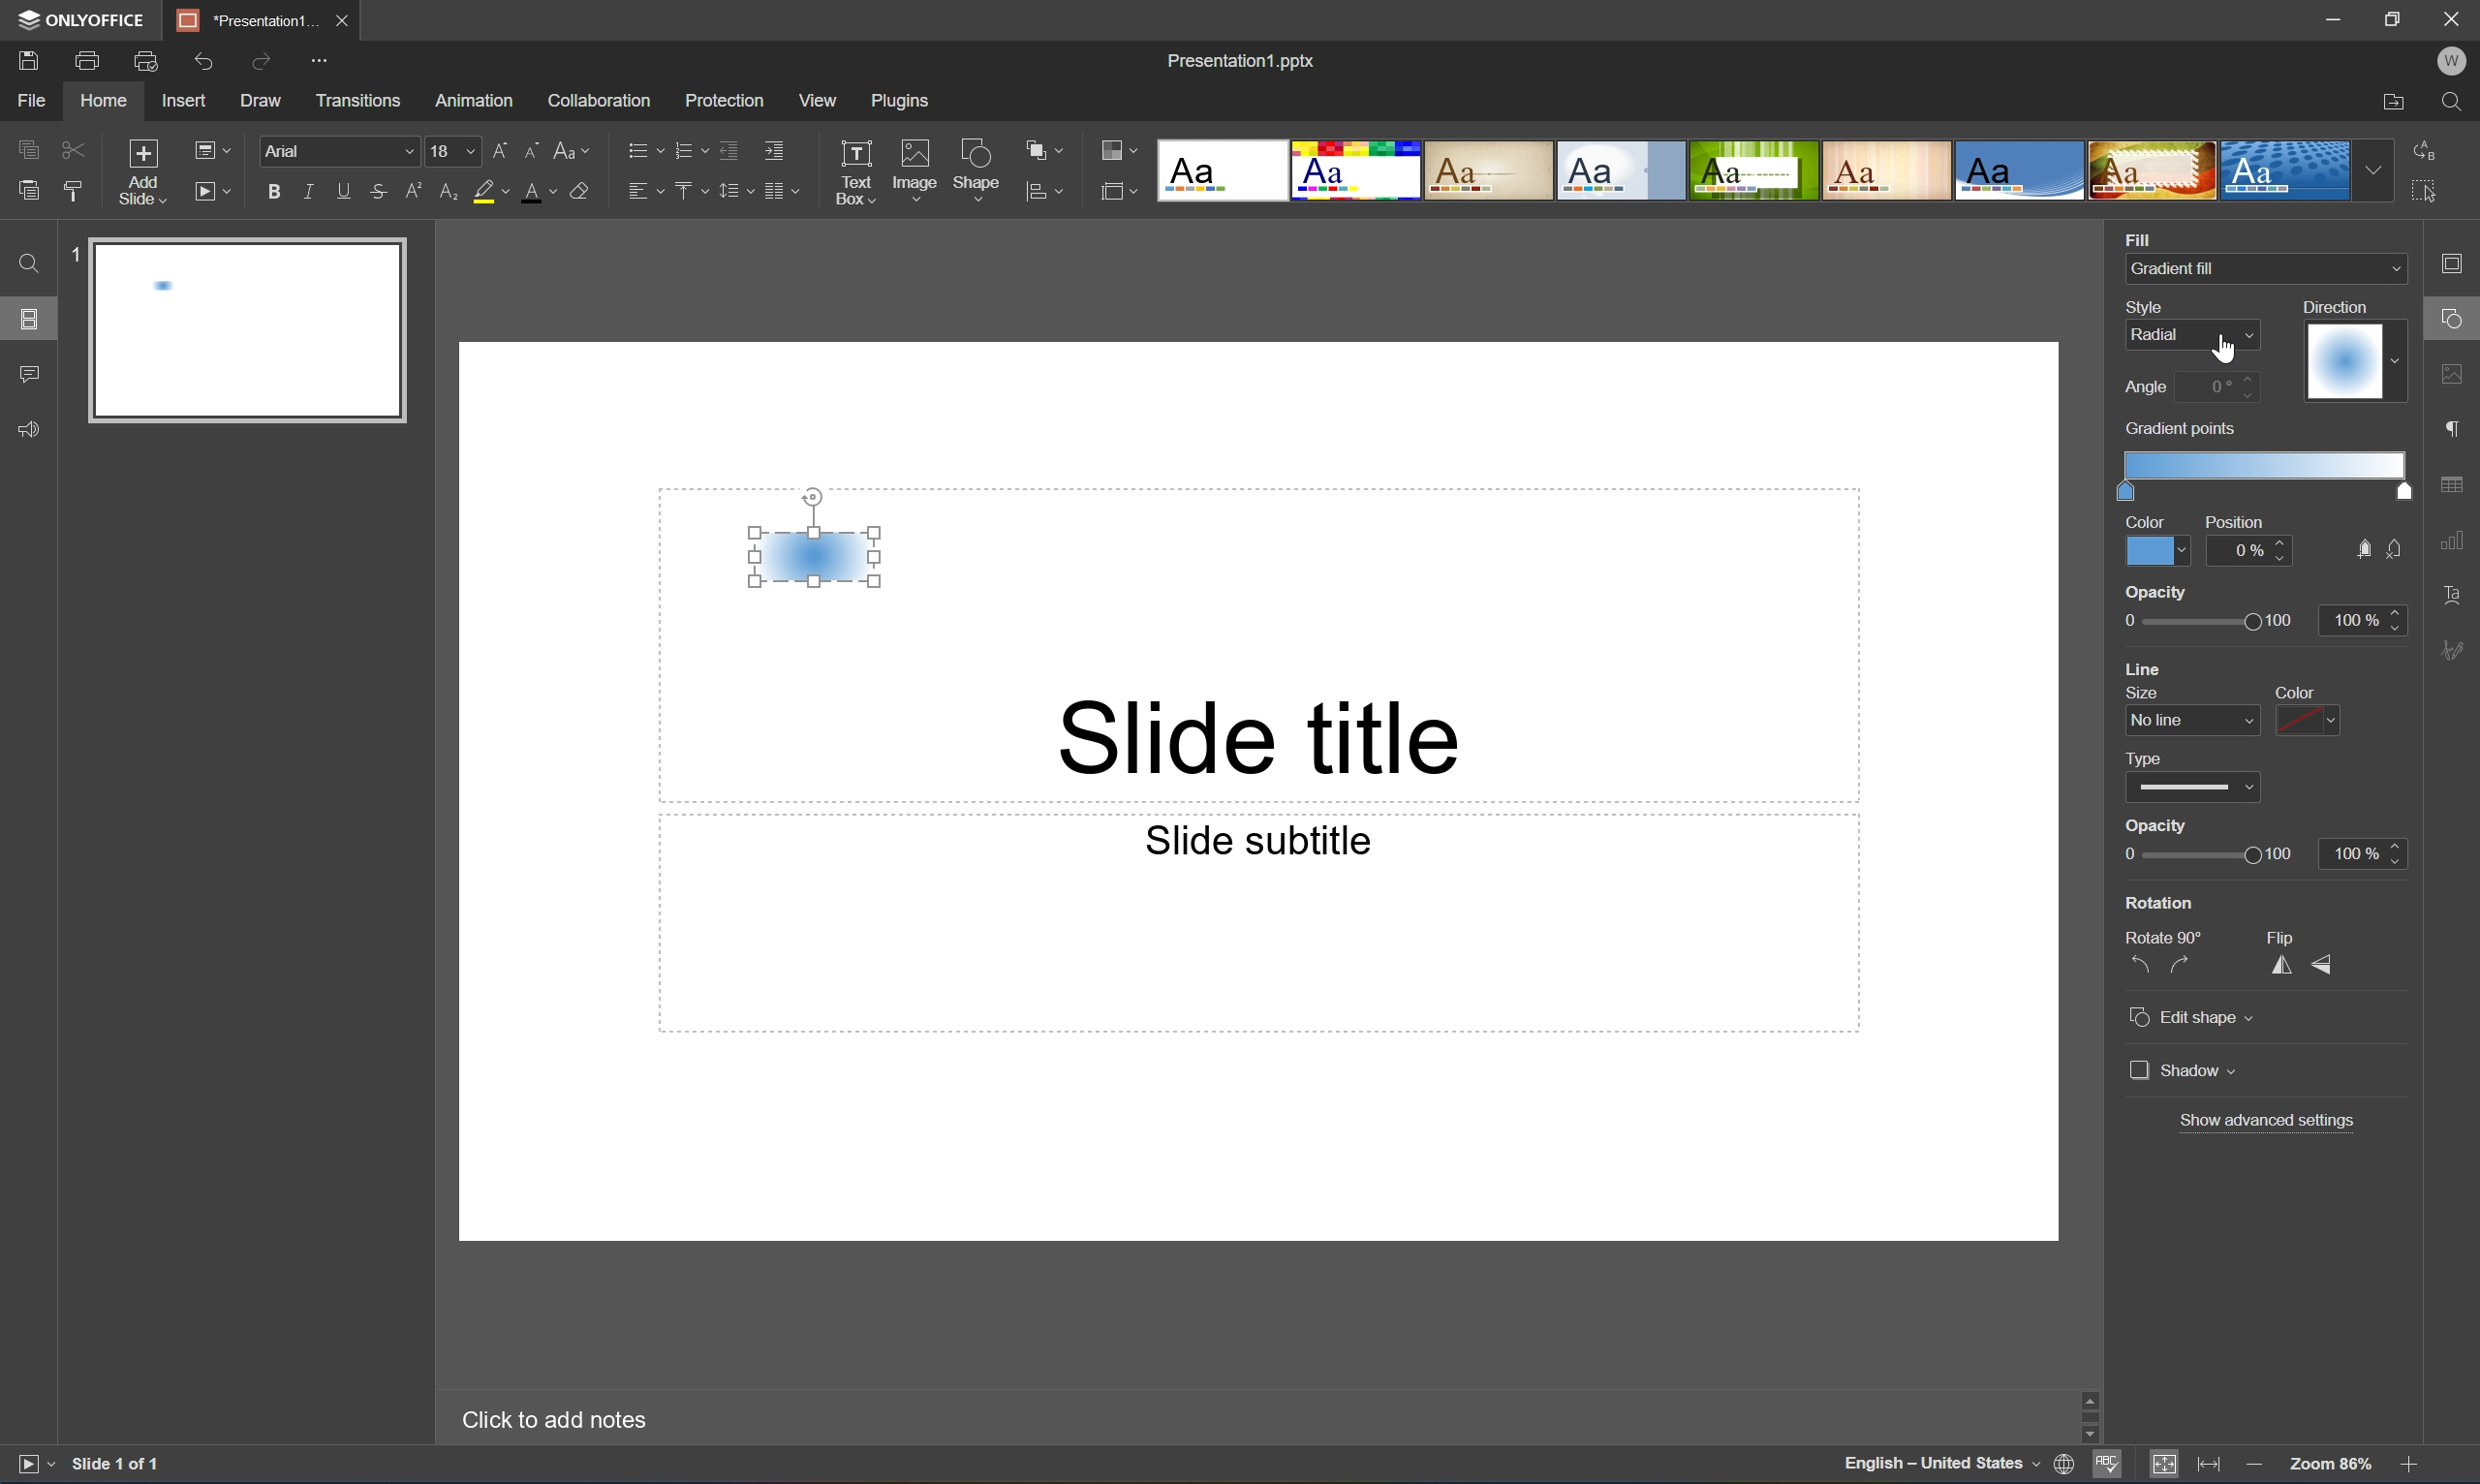 The height and width of the screenshot is (1484, 2480). What do you see at coordinates (2407, 1389) in the screenshot?
I see `Scroll Up` at bounding box center [2407, 1389].